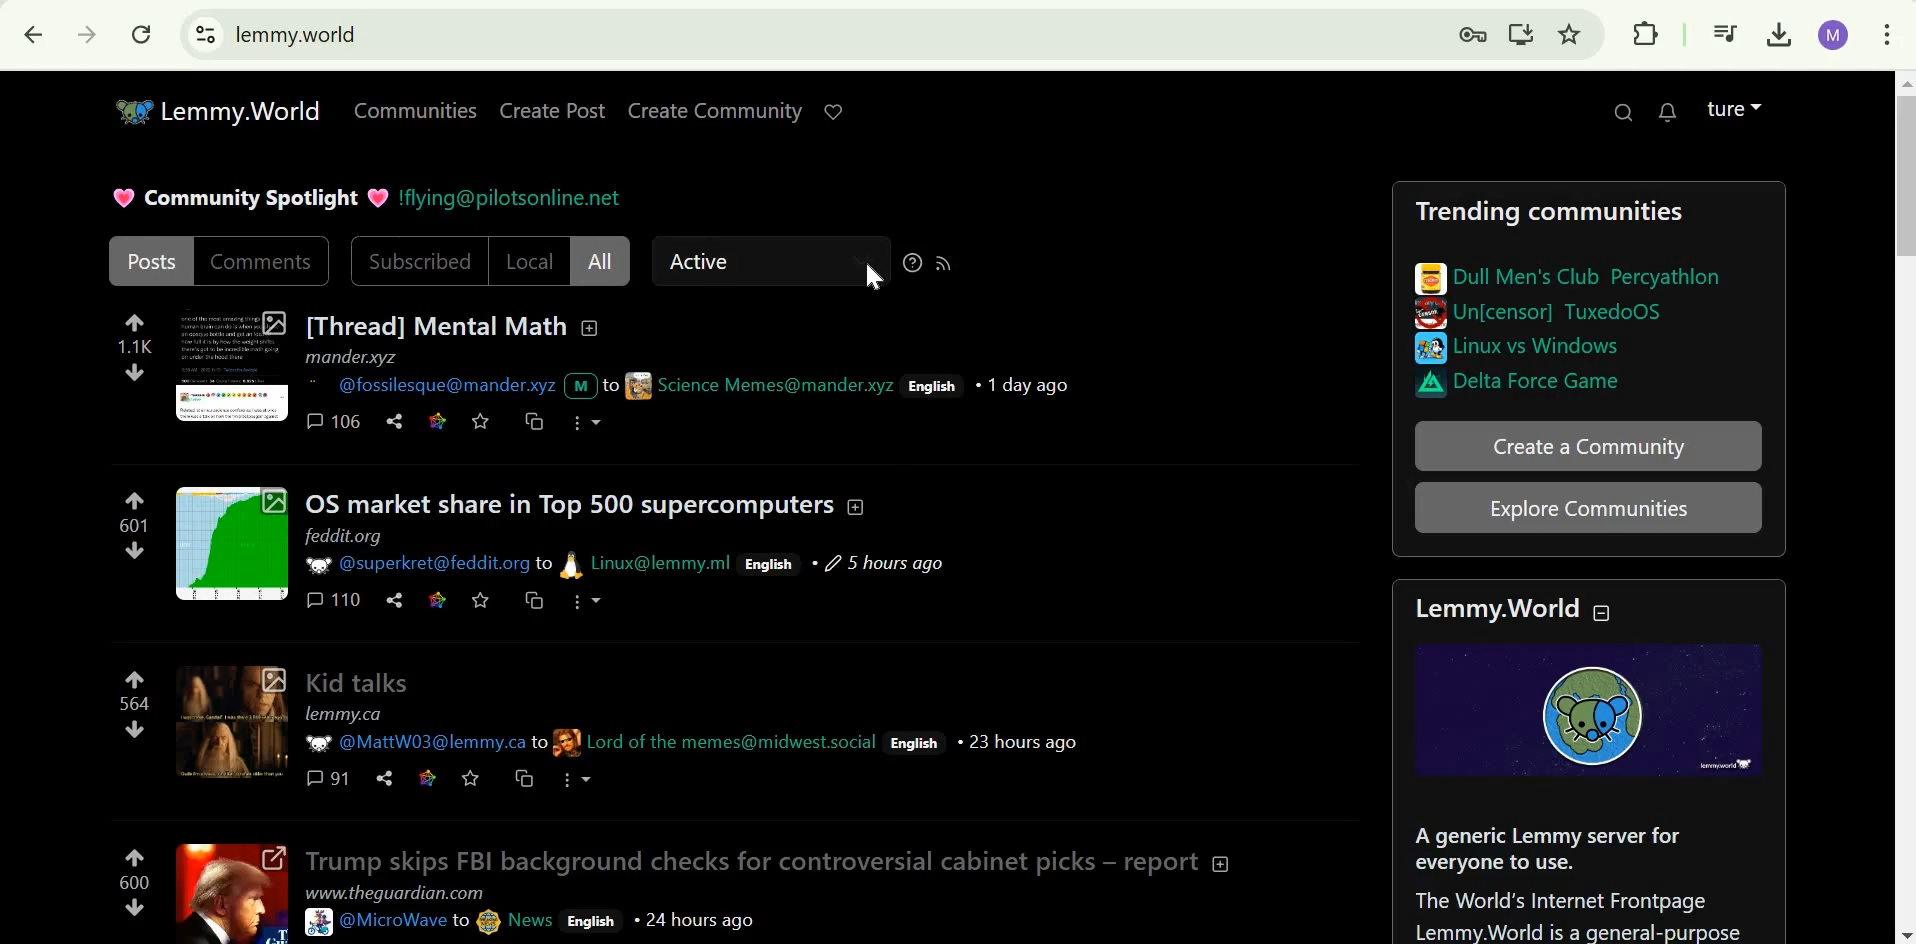  Describe the element at coordinates (1522, 36) in the screenshot. I see `Install.lemmy` at that location.